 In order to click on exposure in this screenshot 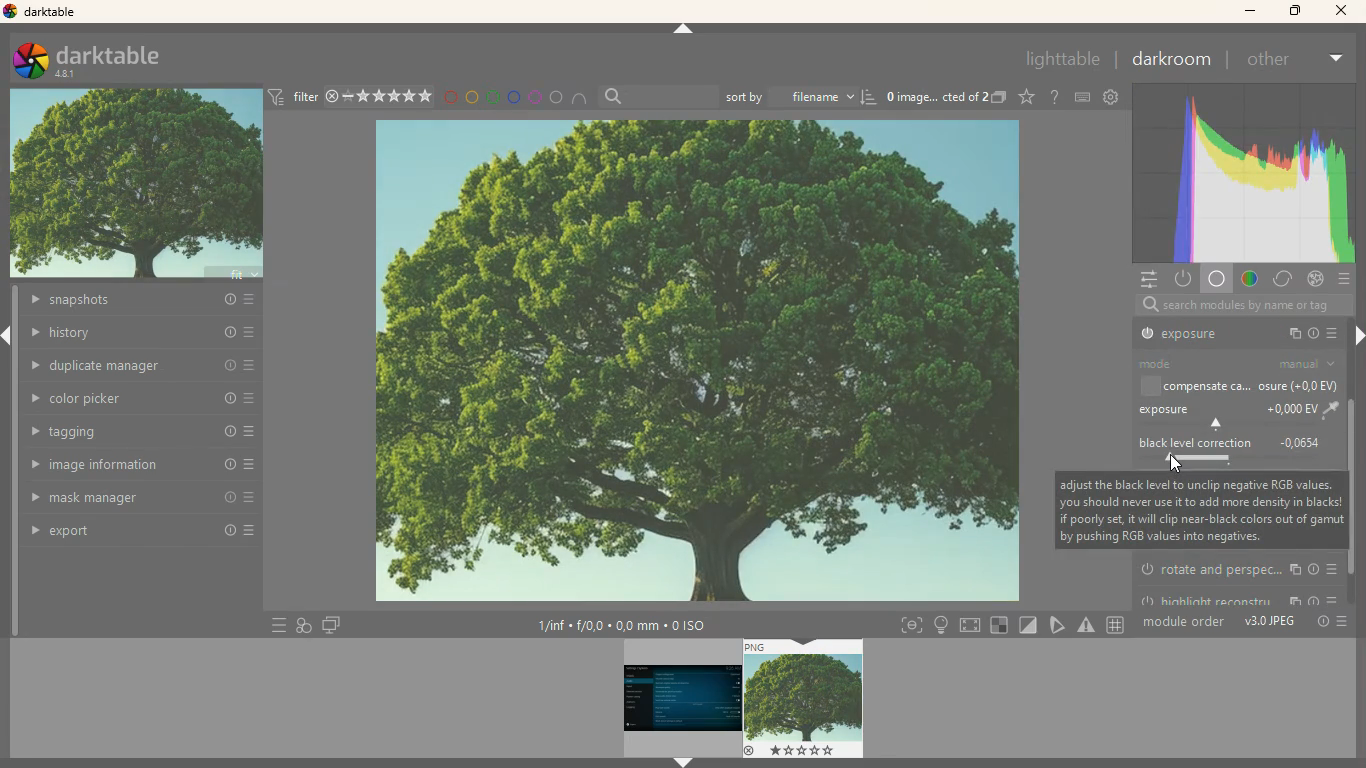, I will do `click(1207, 336)`.